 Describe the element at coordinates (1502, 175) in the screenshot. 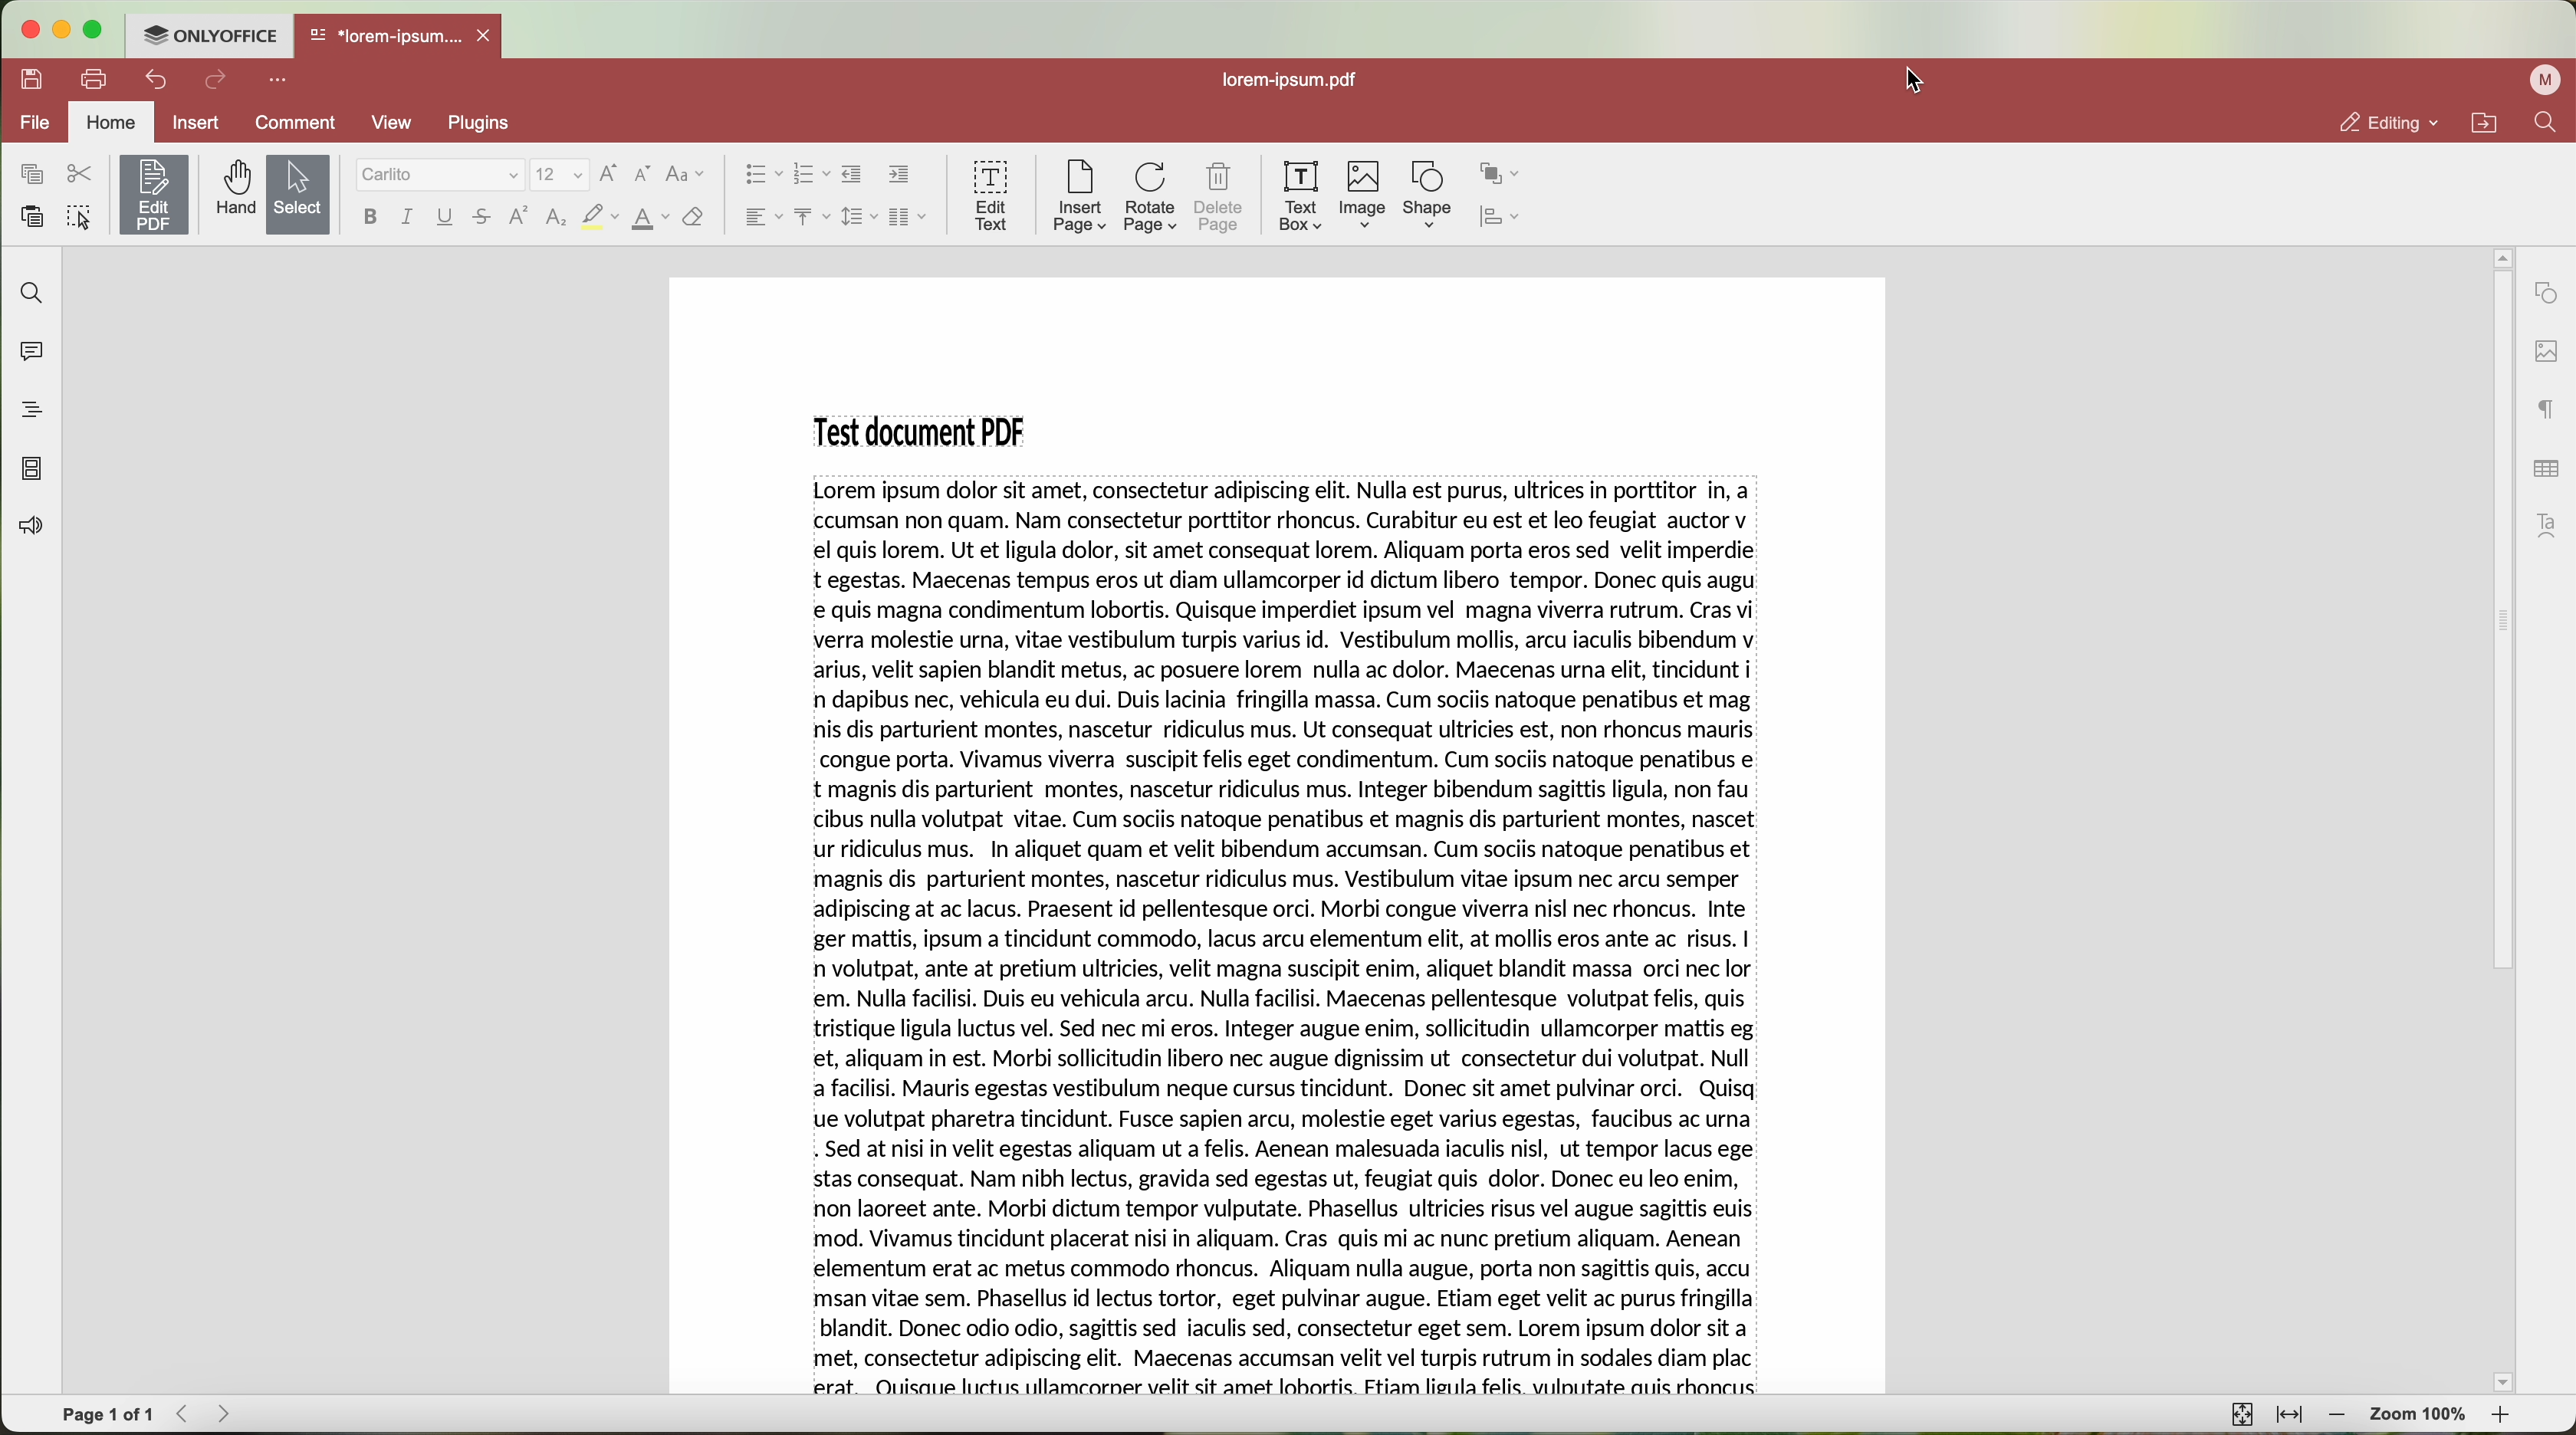

I see `arrange shape` at that location.